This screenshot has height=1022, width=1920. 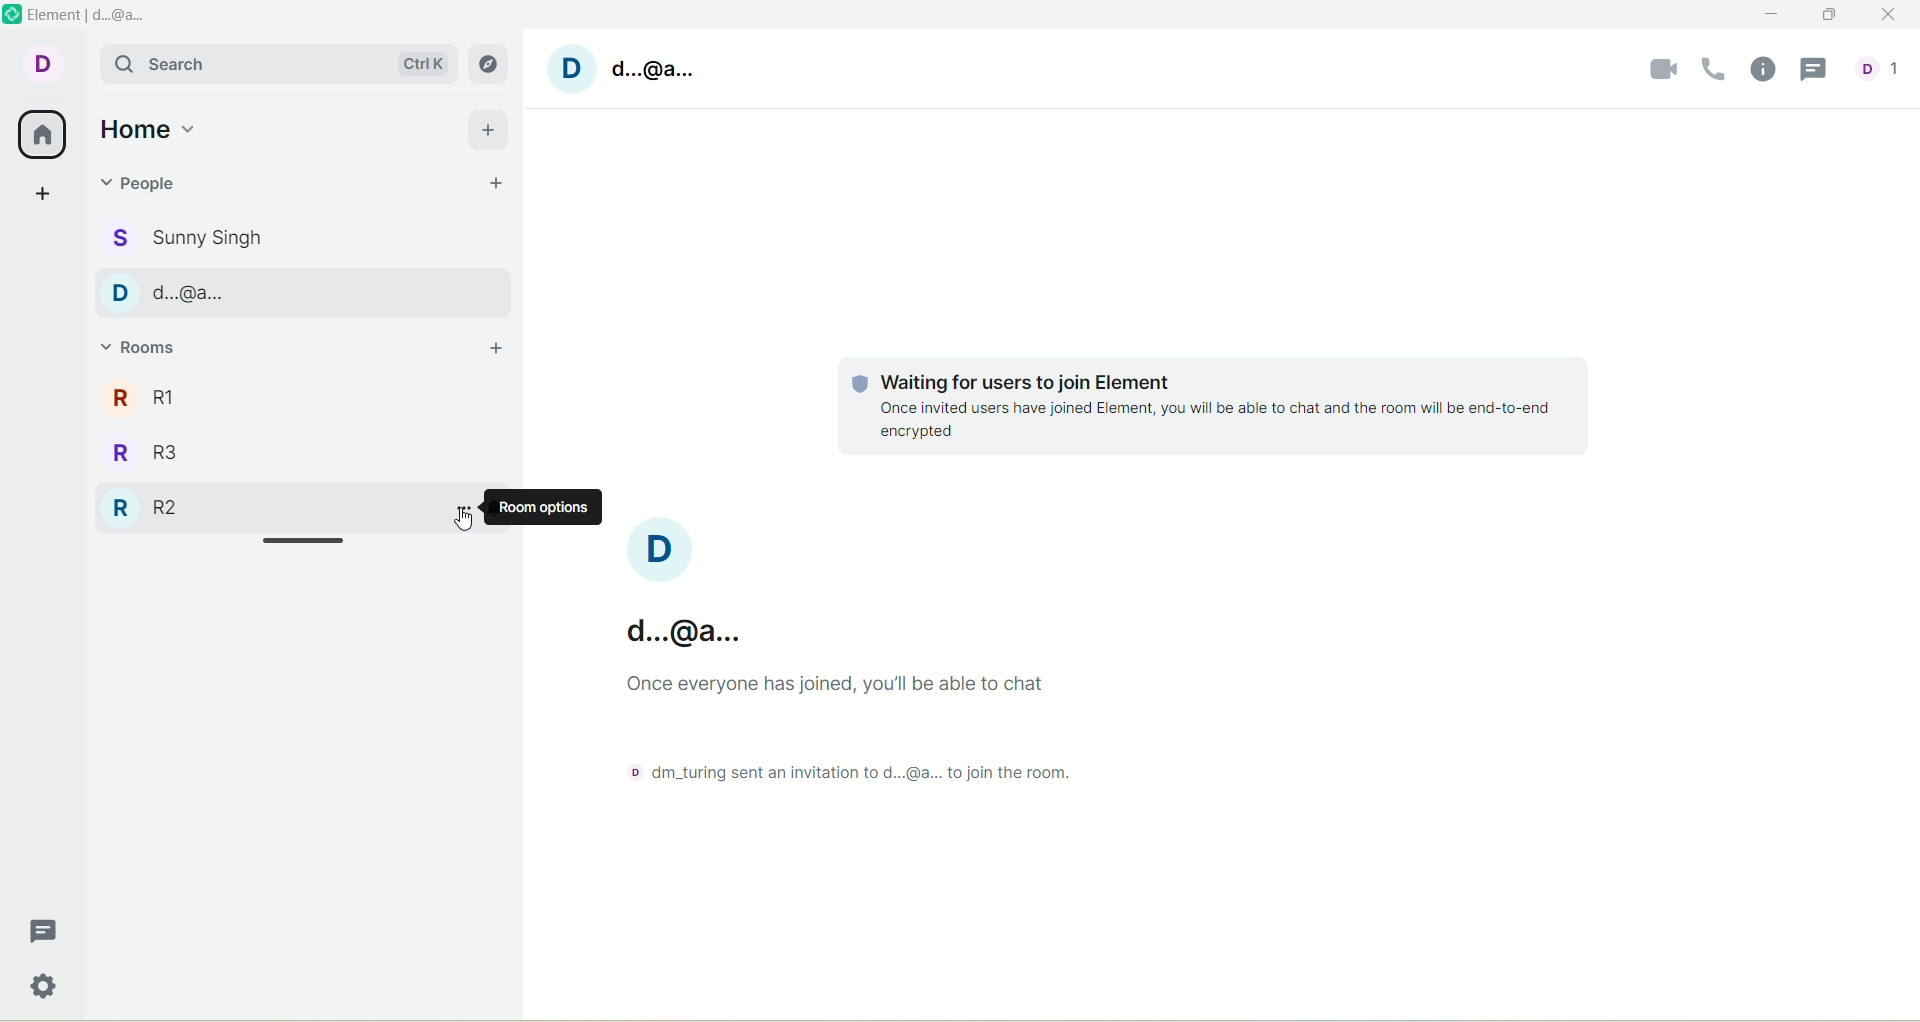 I want to click on sunny singh, so click(x=302, y=235).